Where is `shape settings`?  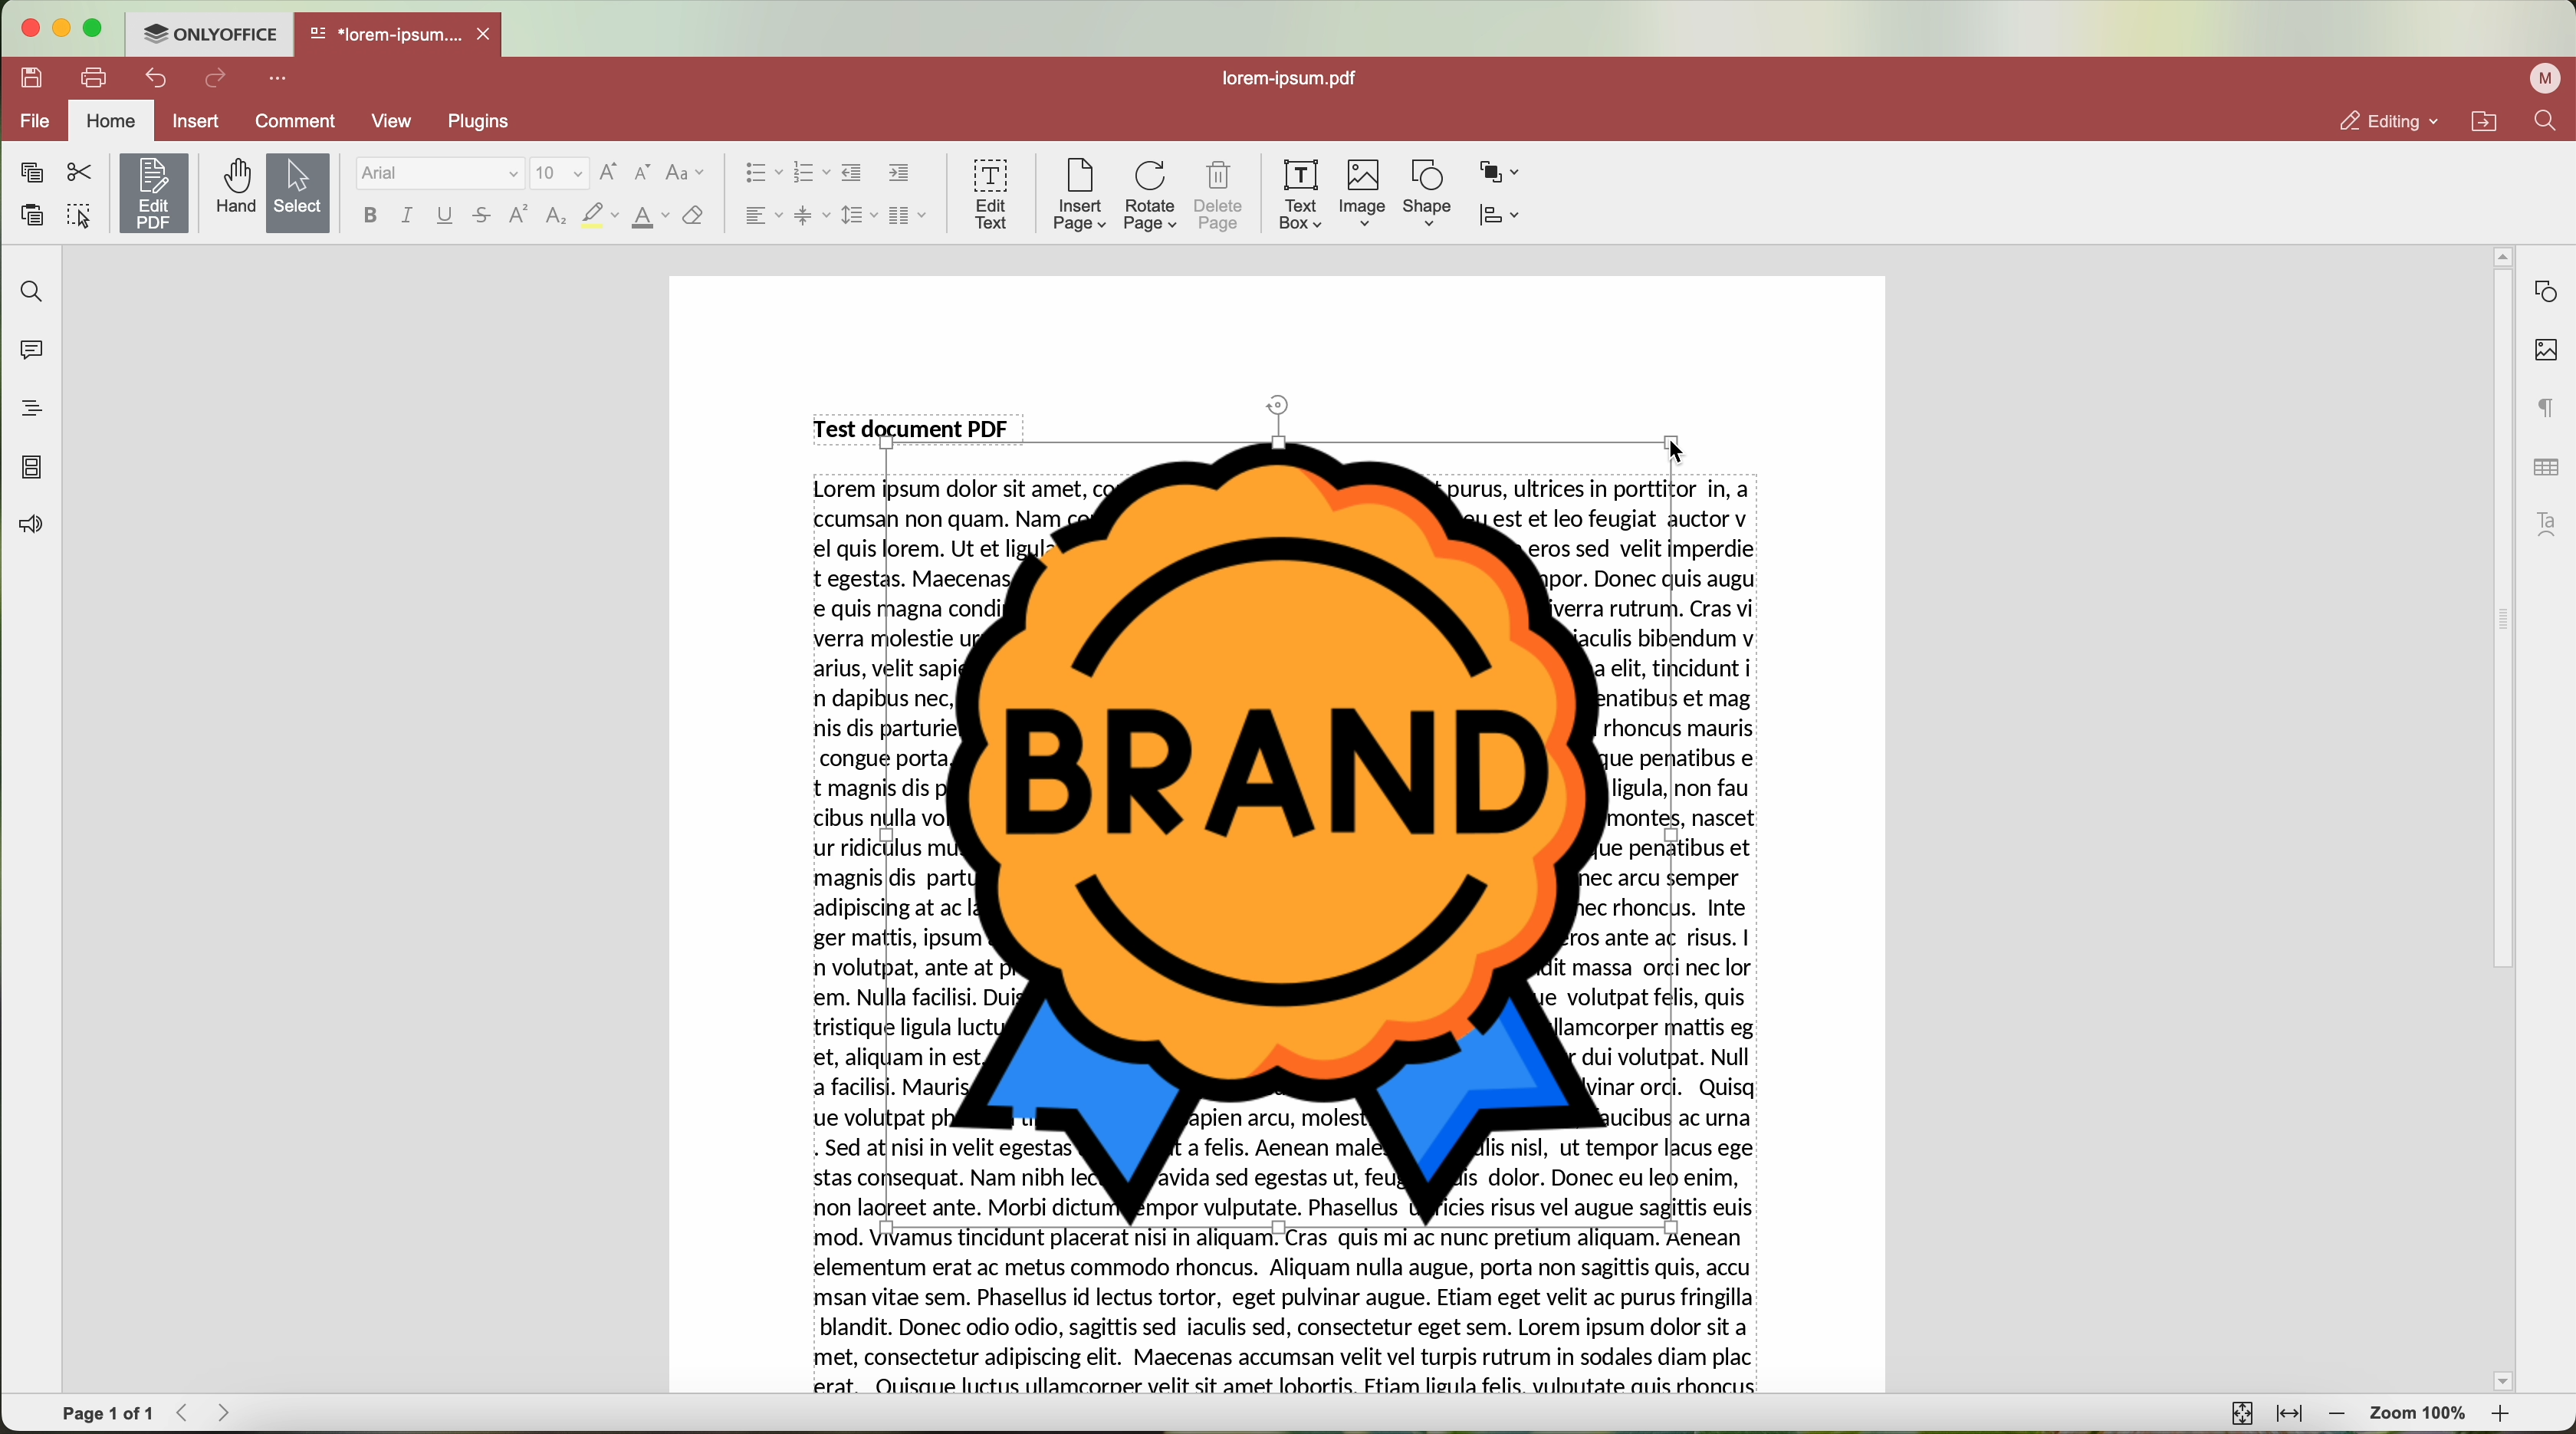
shape settings is located at coordinates (2545, 292).